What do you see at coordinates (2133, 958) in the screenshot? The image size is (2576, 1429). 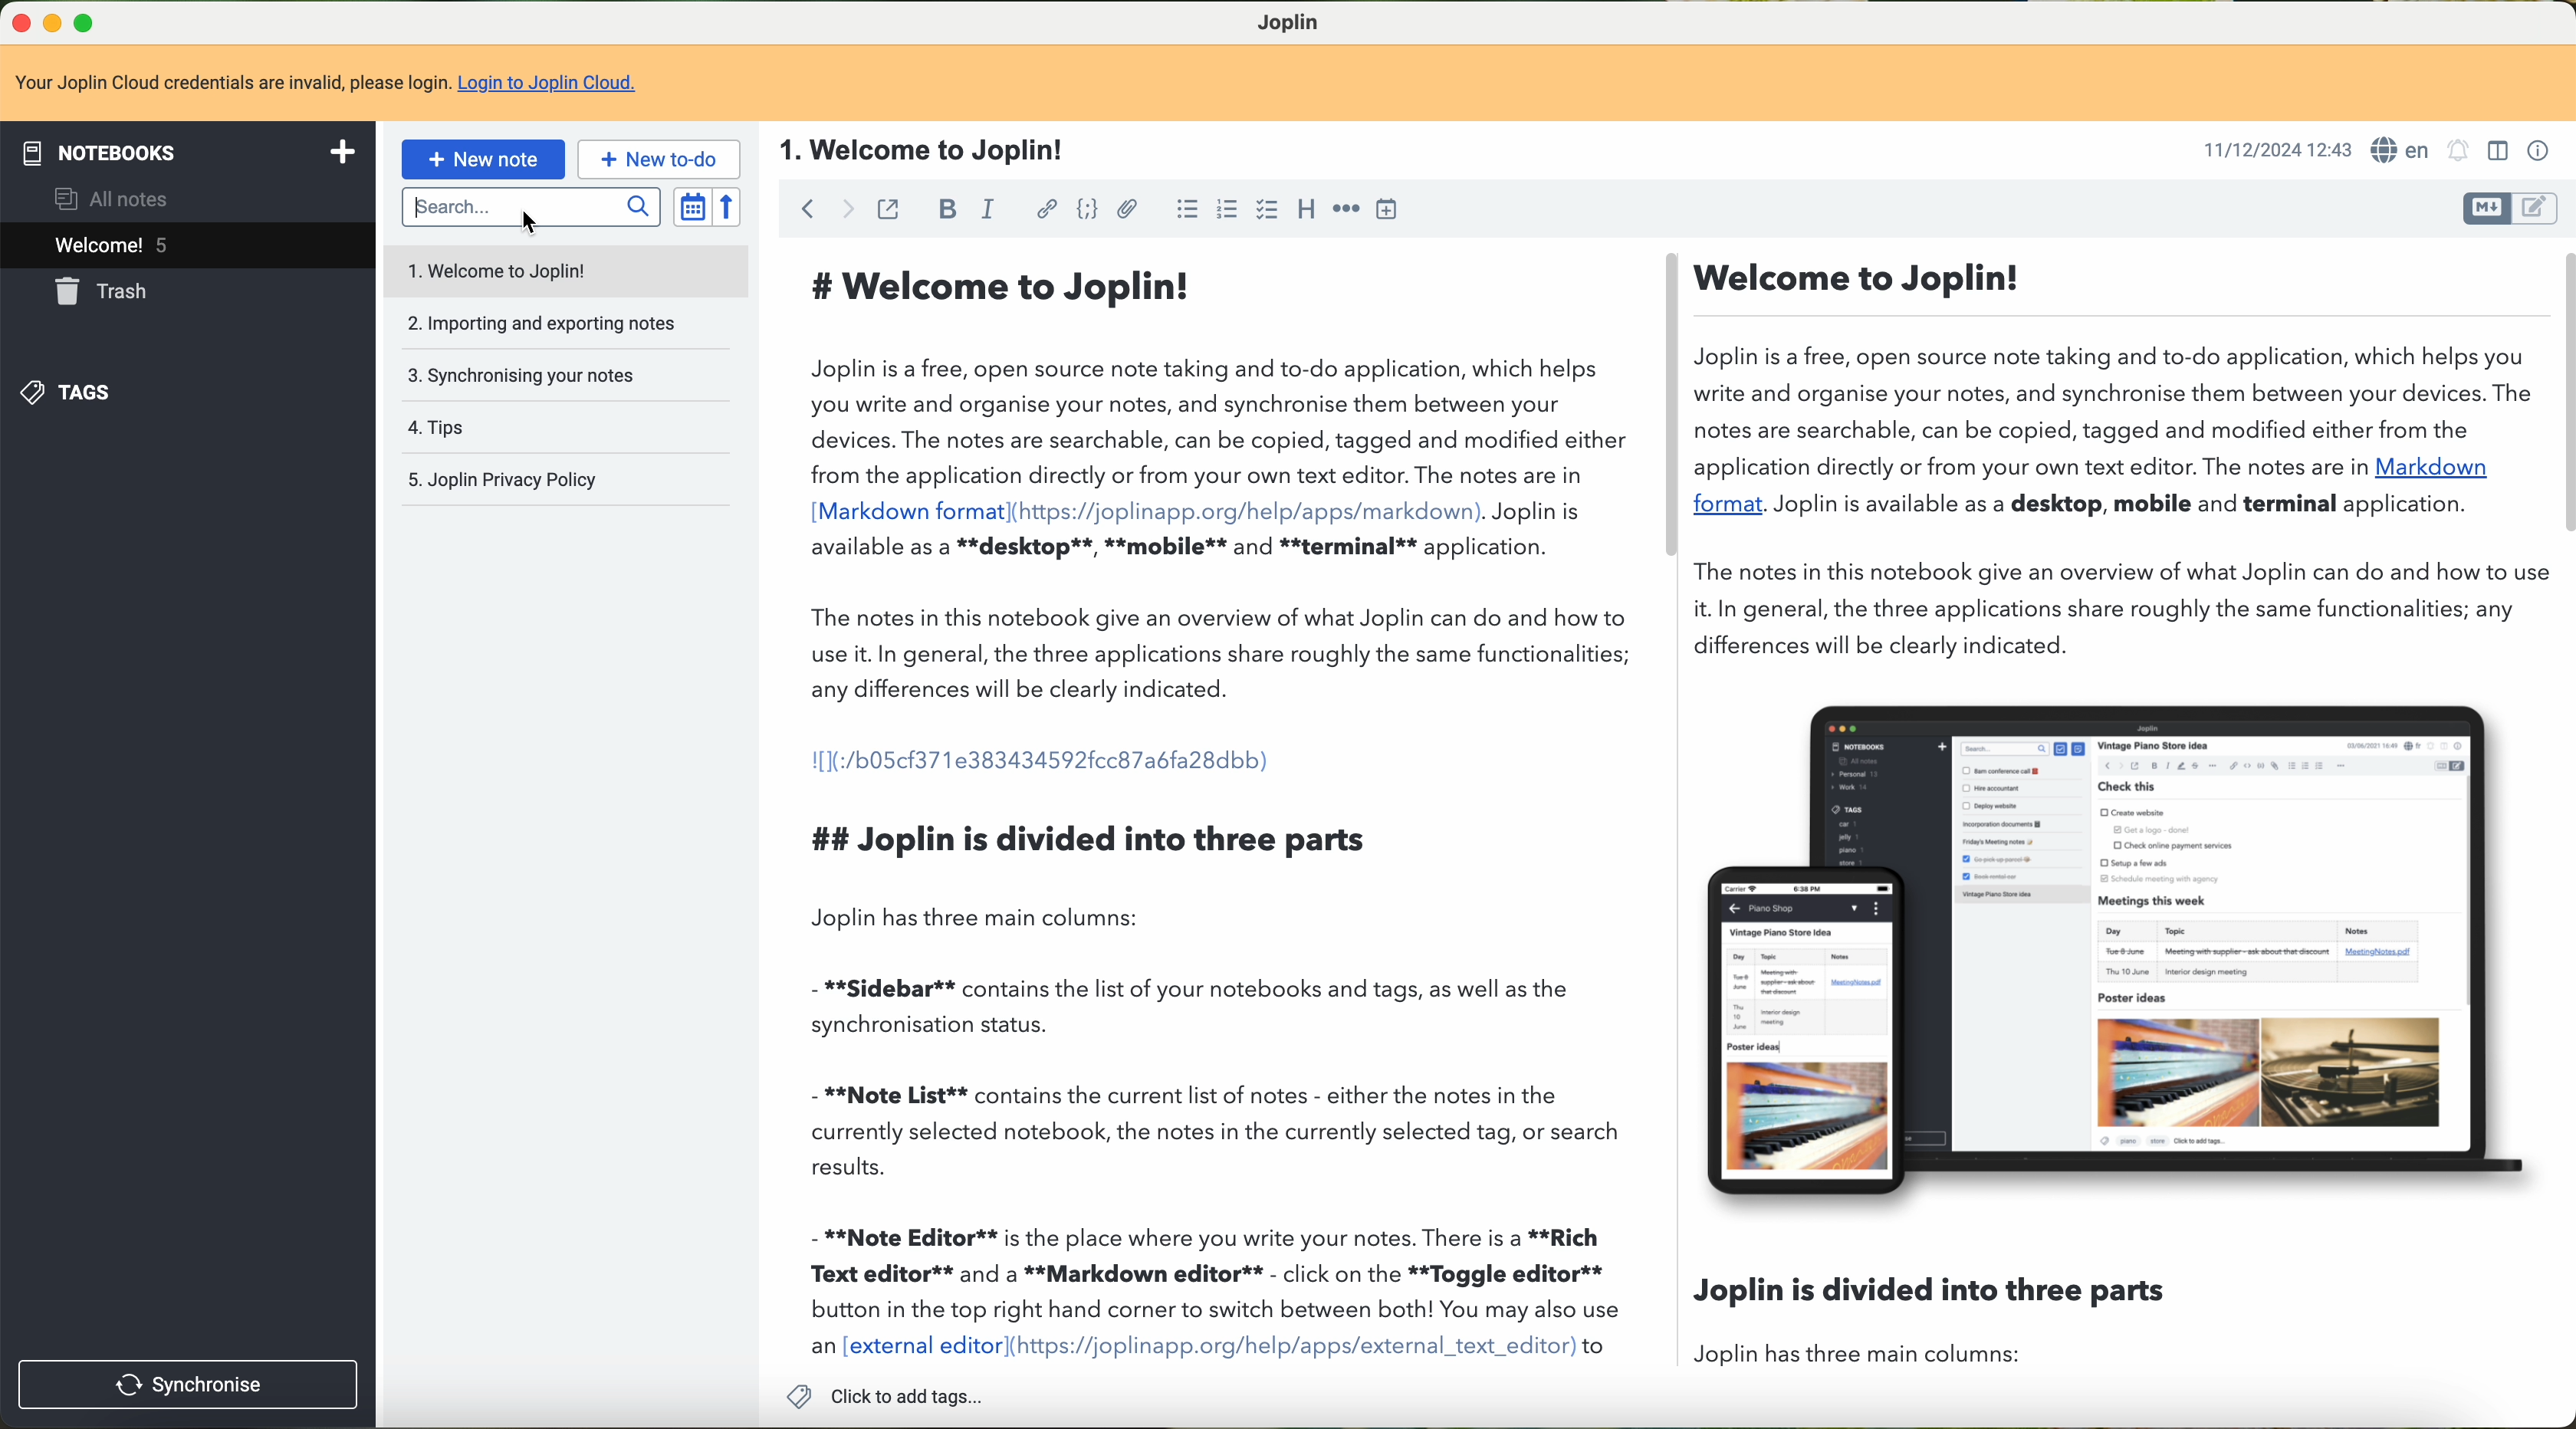 I see `image` at bounding box center [2133, 958].